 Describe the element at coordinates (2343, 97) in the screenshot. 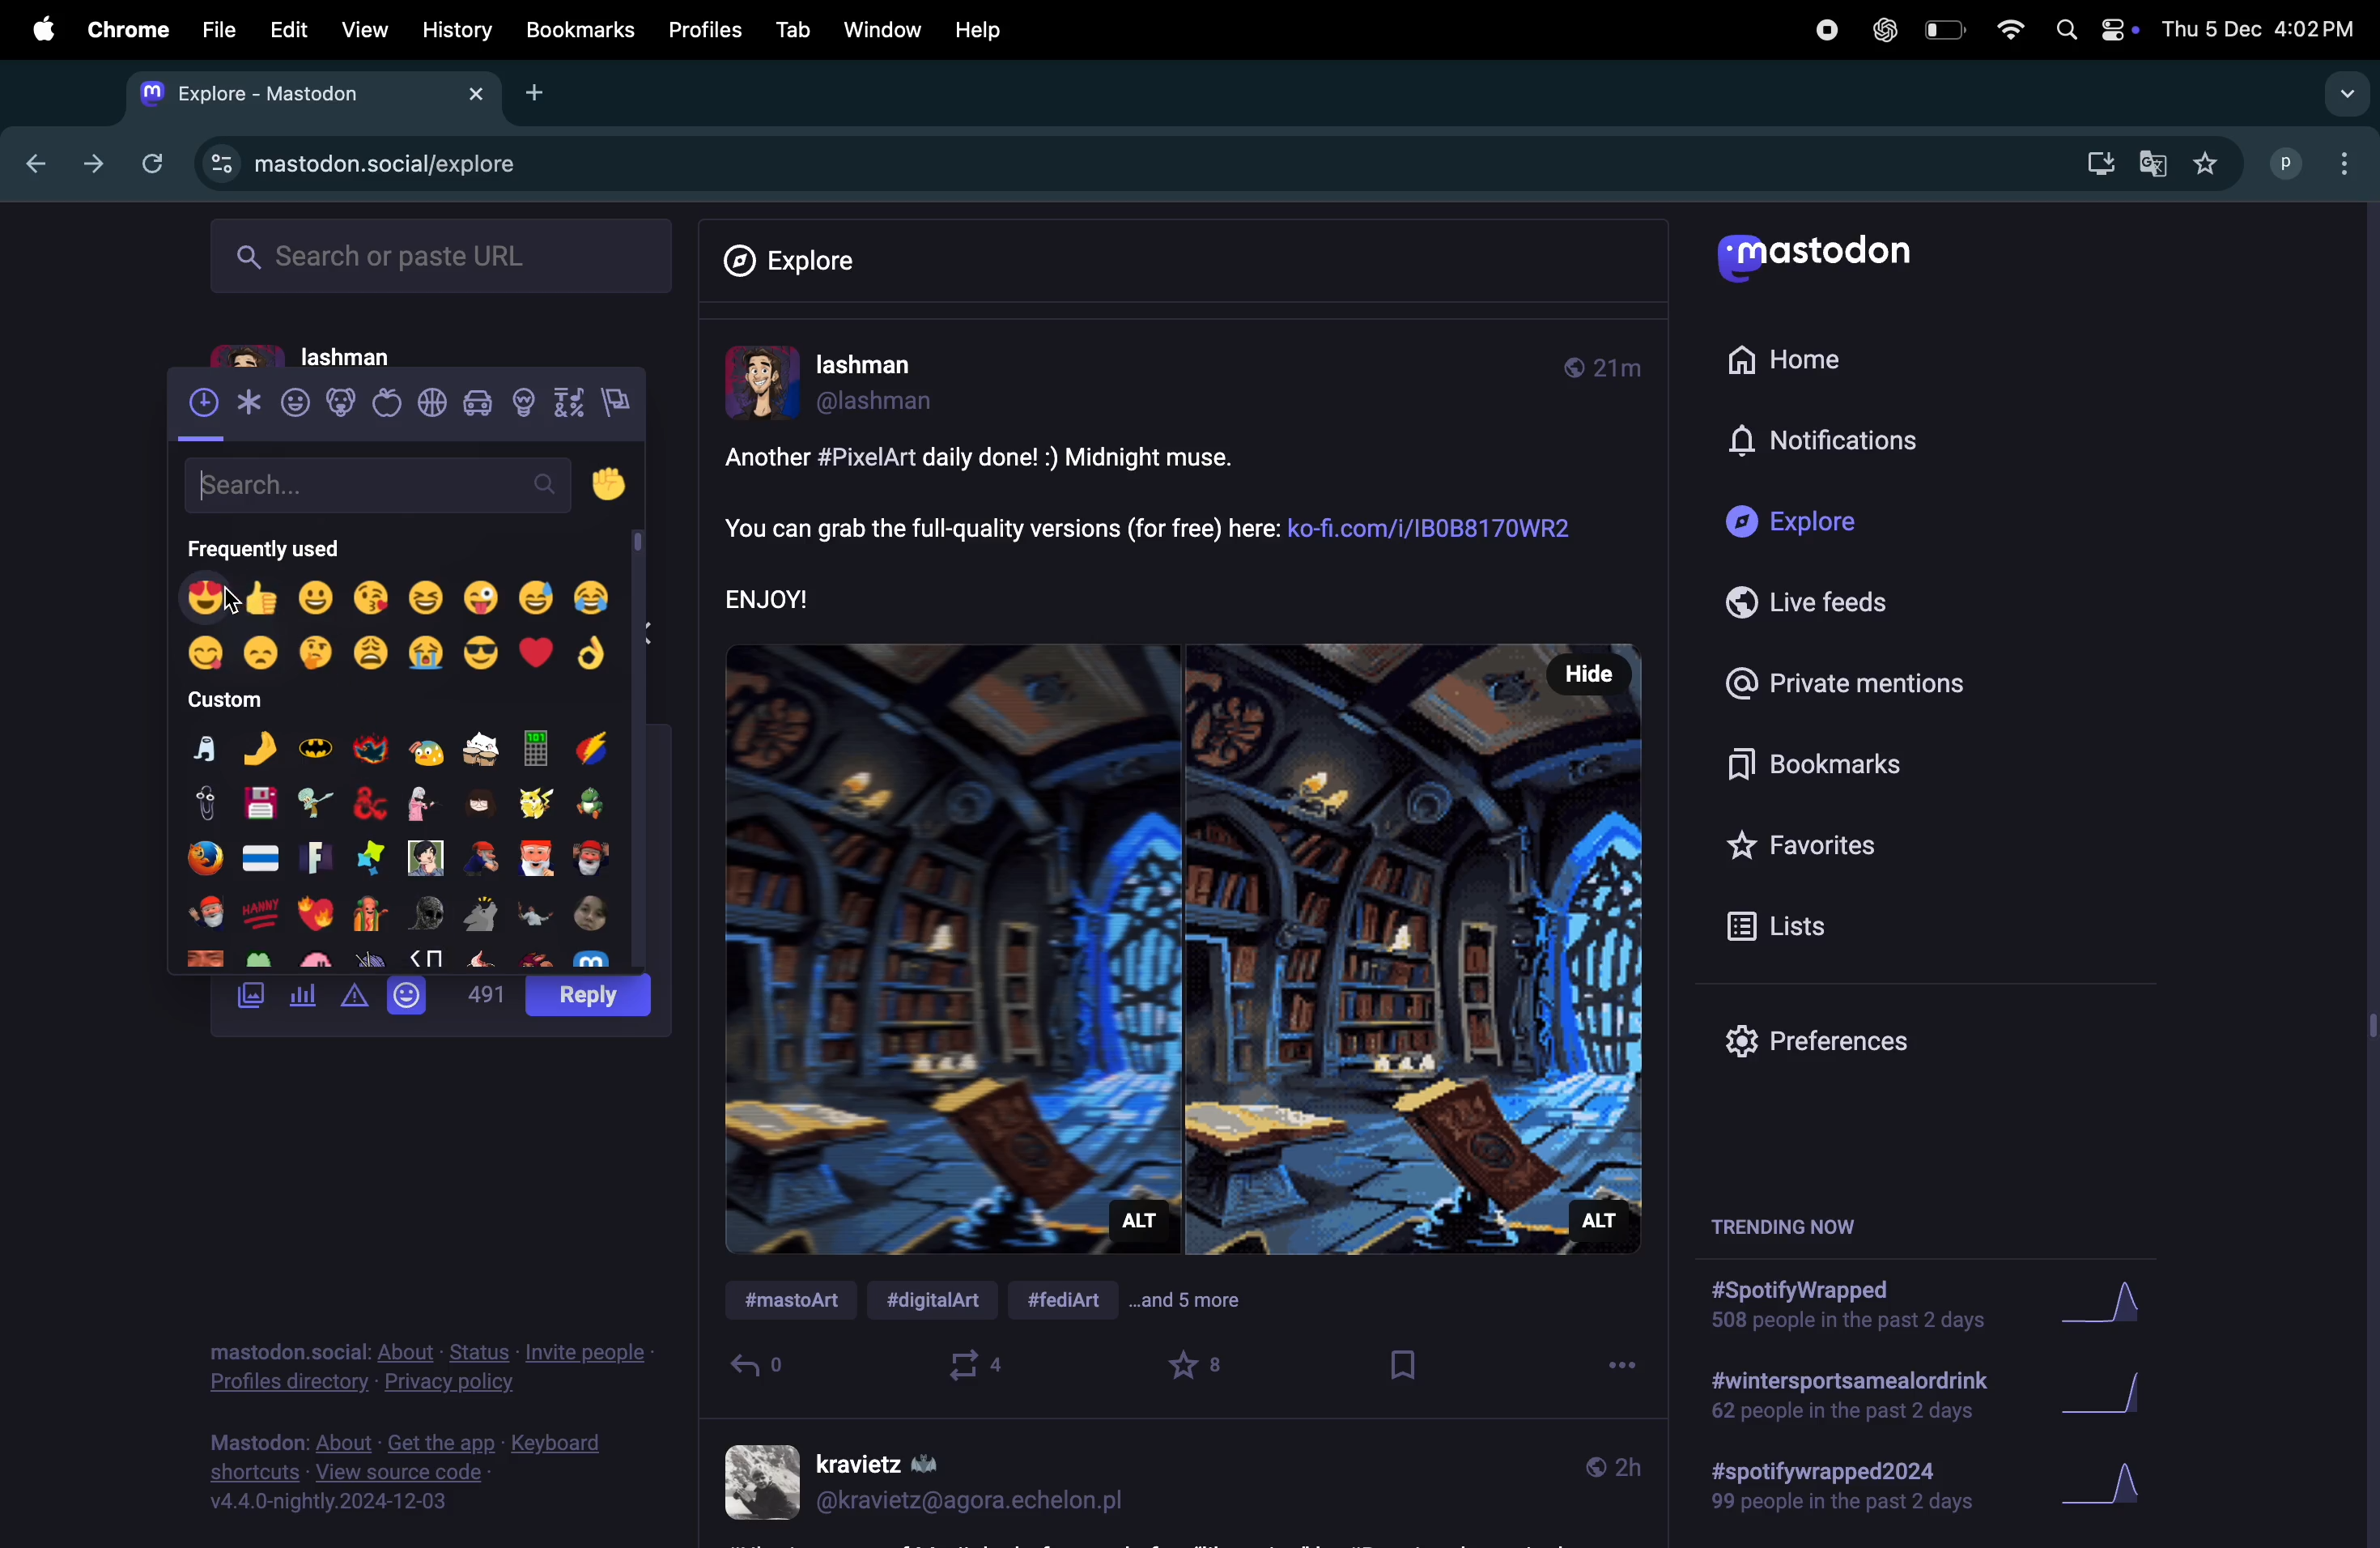

I see `drop down` at that location.